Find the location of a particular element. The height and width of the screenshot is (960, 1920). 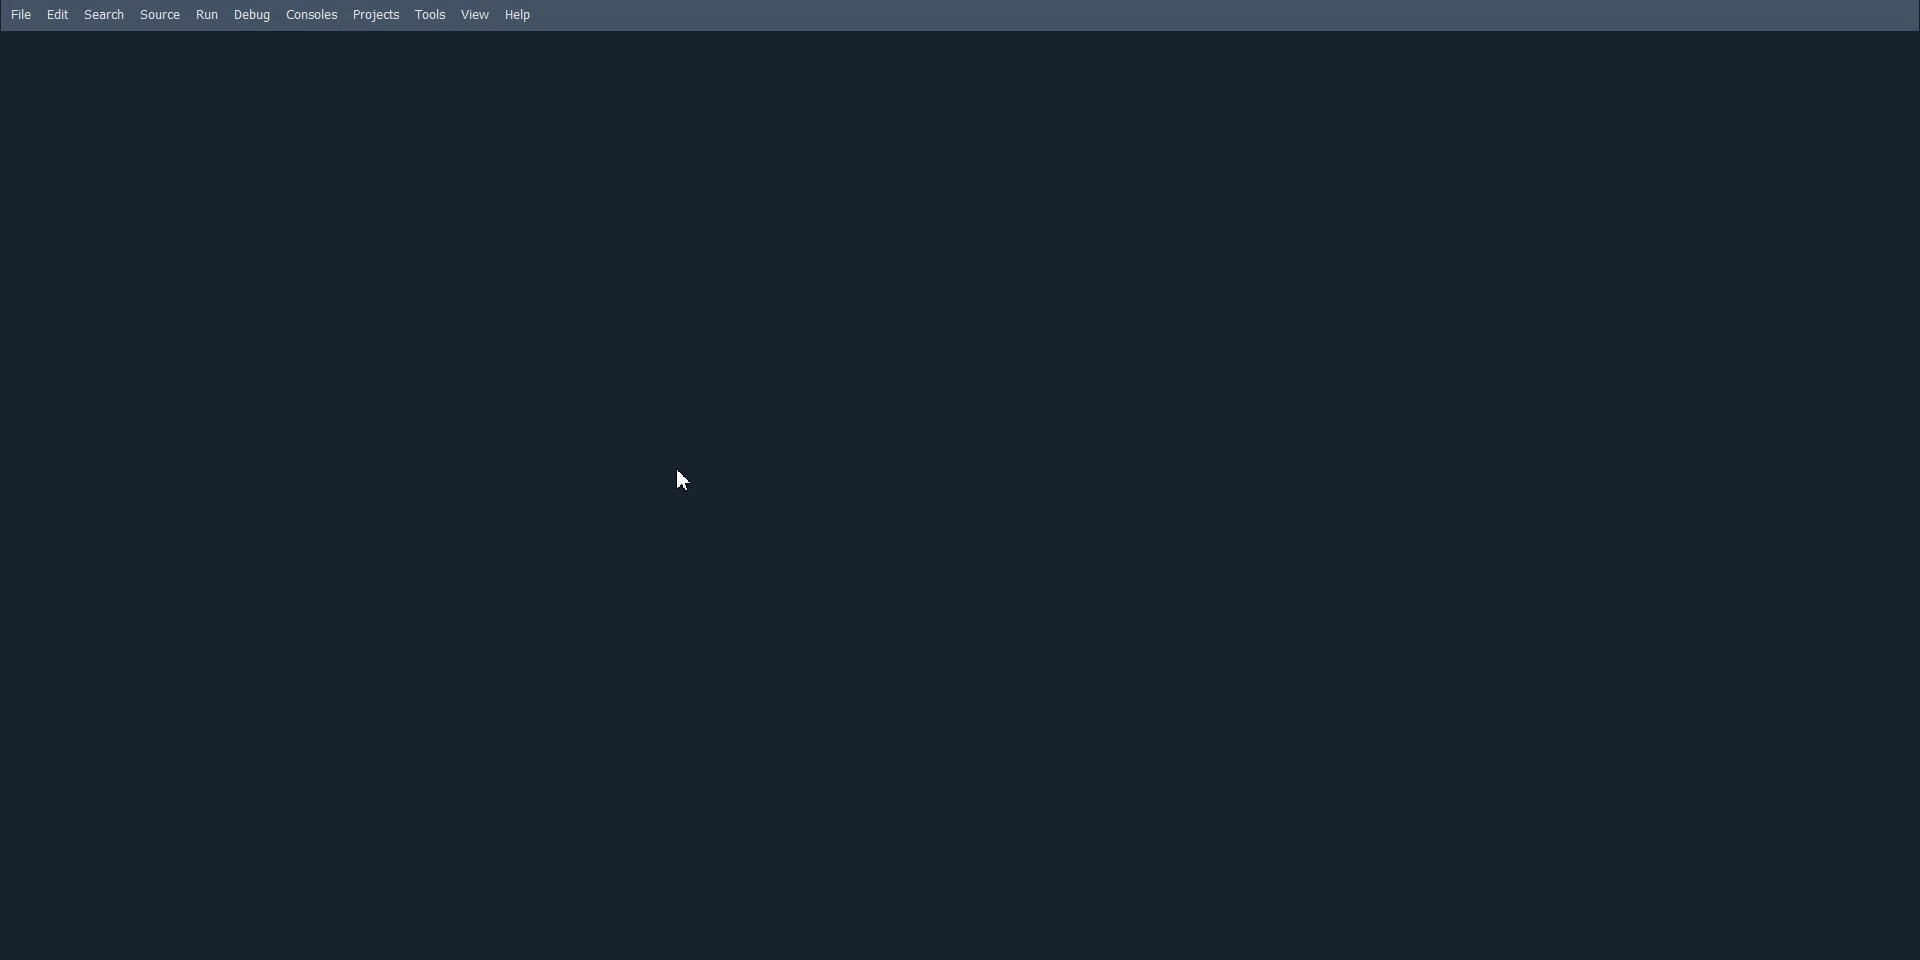

Debug is located at coordinates (252, 15).